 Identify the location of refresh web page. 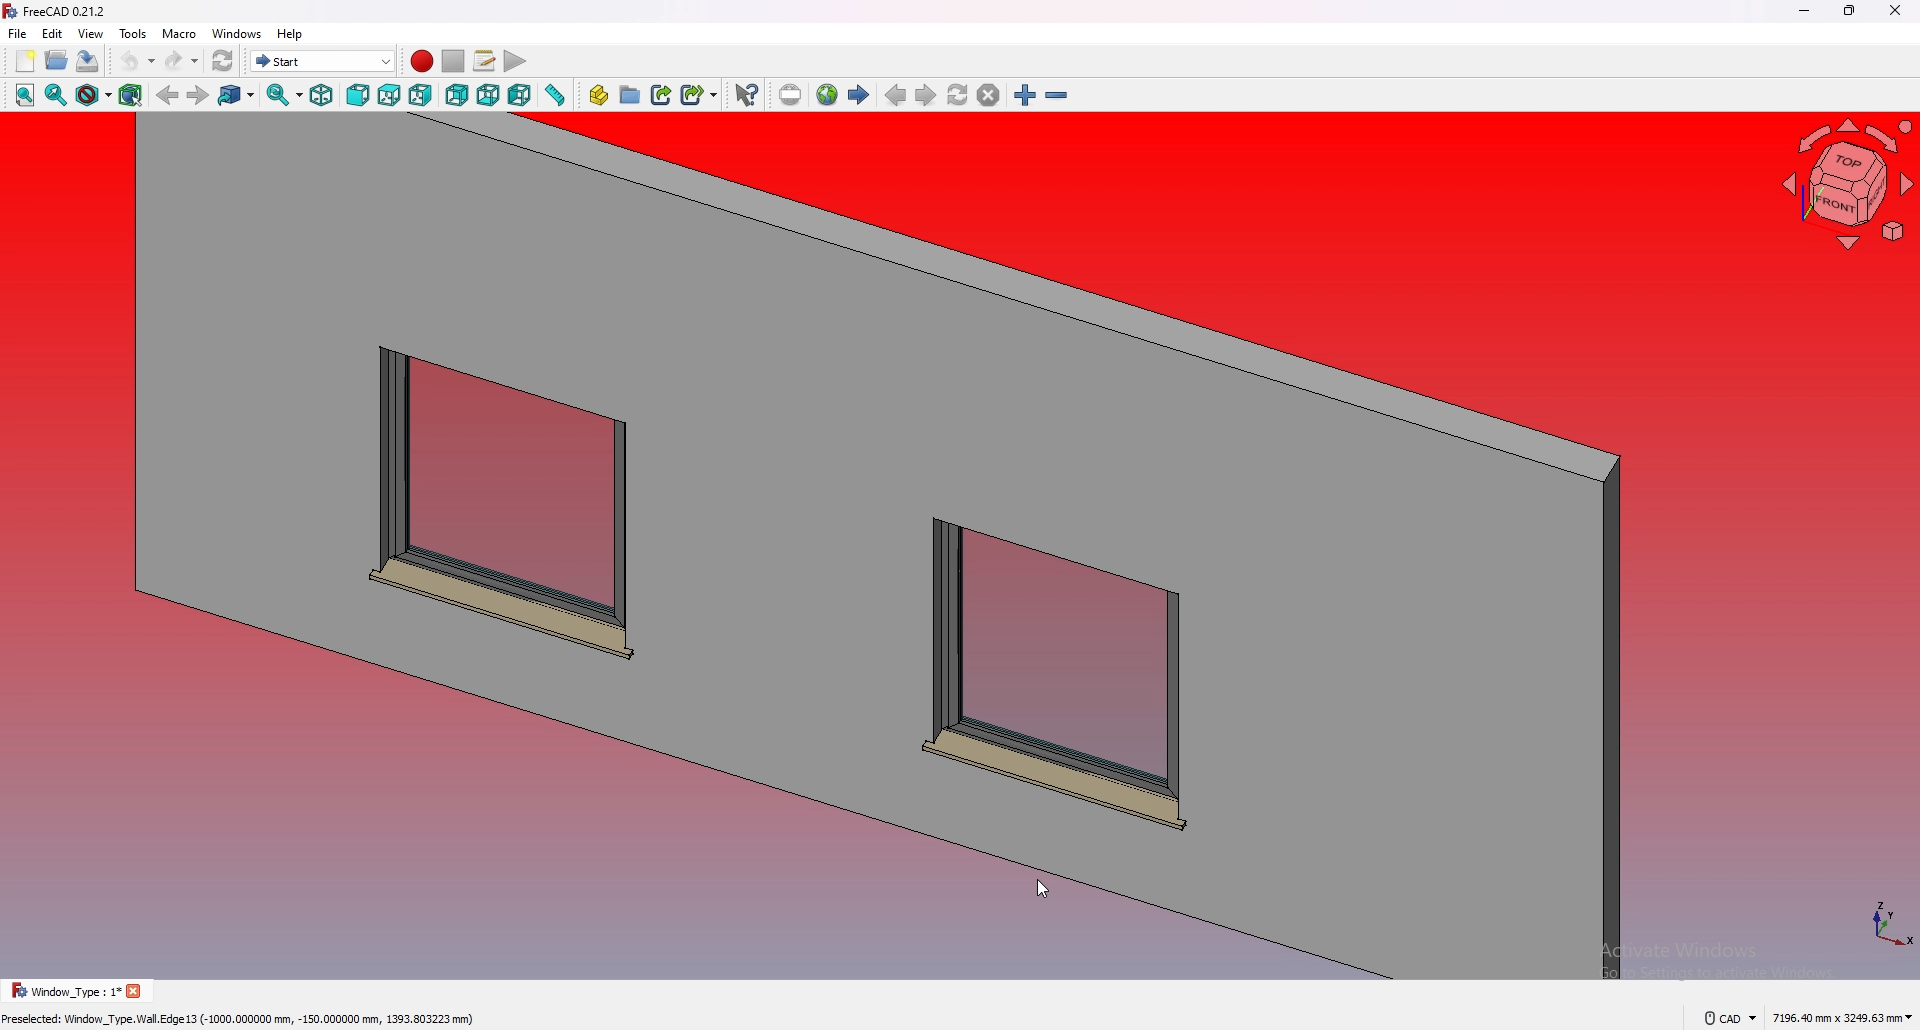
(959, 95).